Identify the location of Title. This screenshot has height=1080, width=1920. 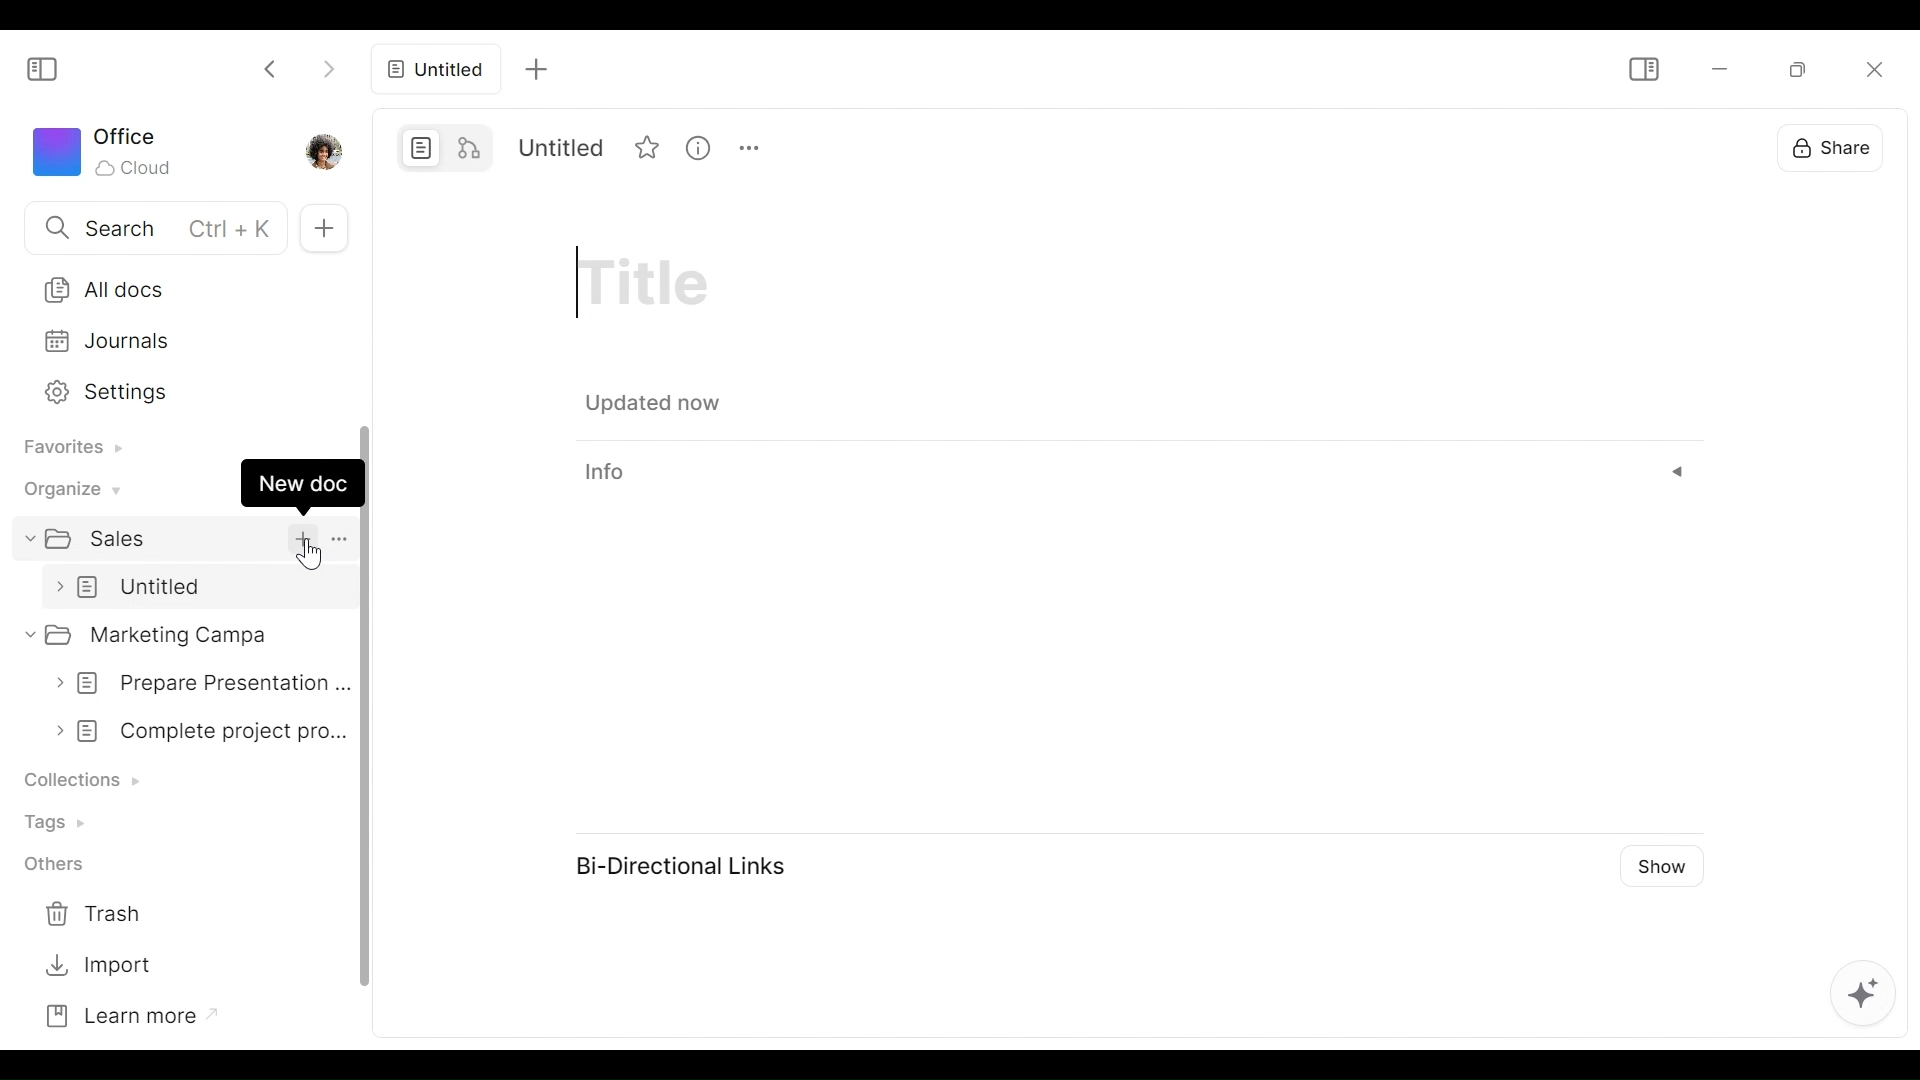
(727, 280).